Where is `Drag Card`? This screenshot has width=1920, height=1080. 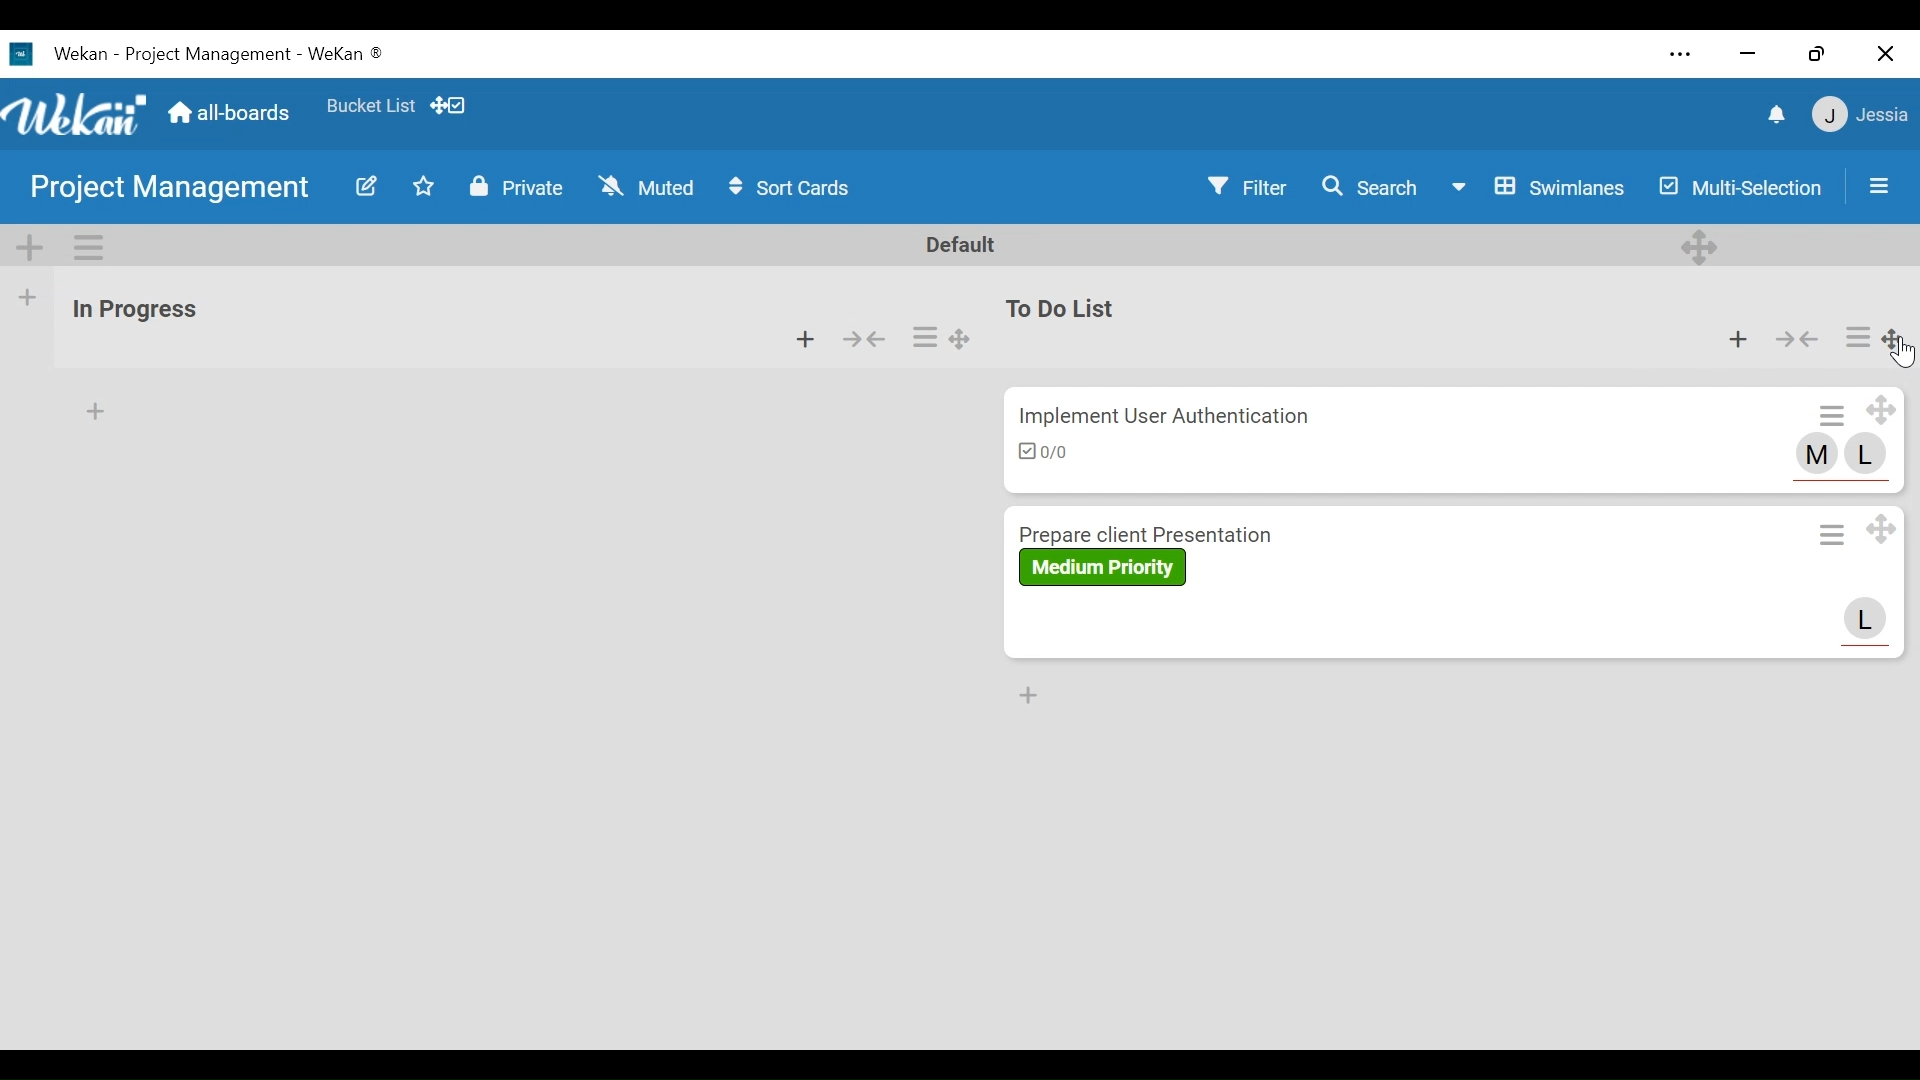 Drag Card is located at coordinates (1879, 530).